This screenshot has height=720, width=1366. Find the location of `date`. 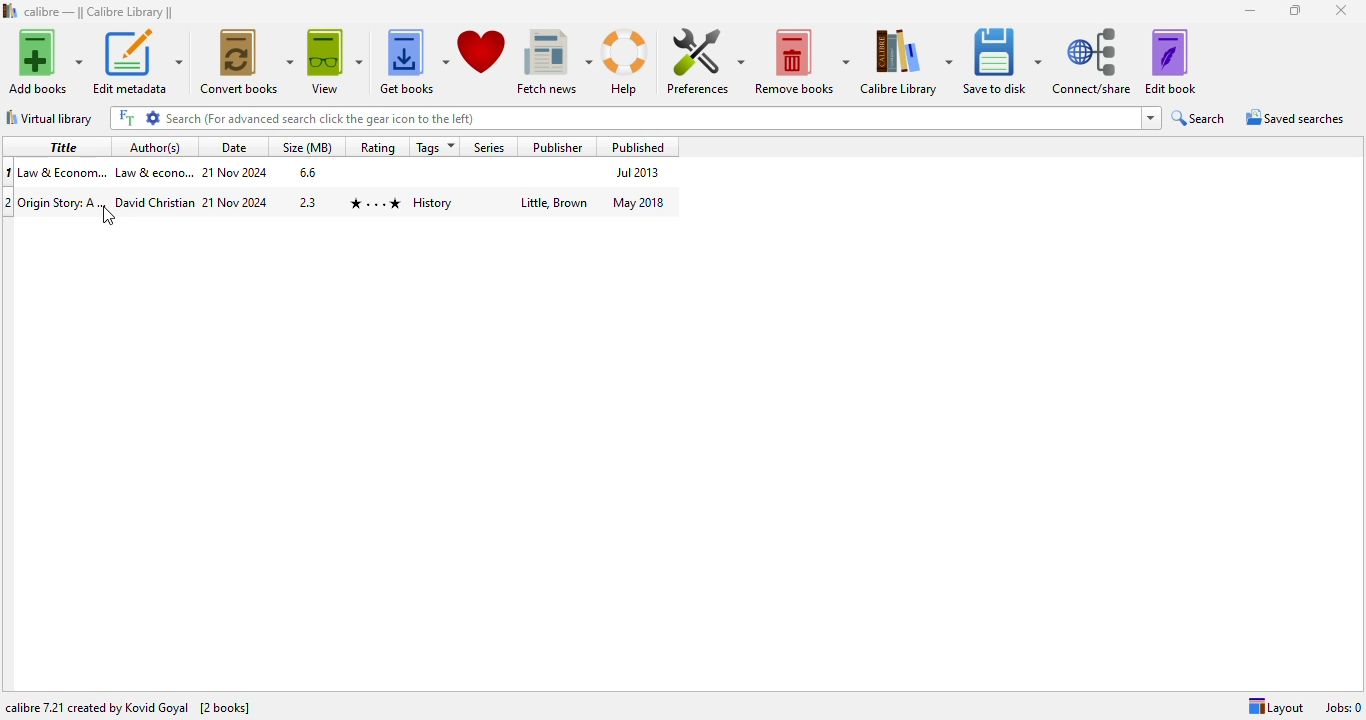

date is located at coordinates (231, 147).